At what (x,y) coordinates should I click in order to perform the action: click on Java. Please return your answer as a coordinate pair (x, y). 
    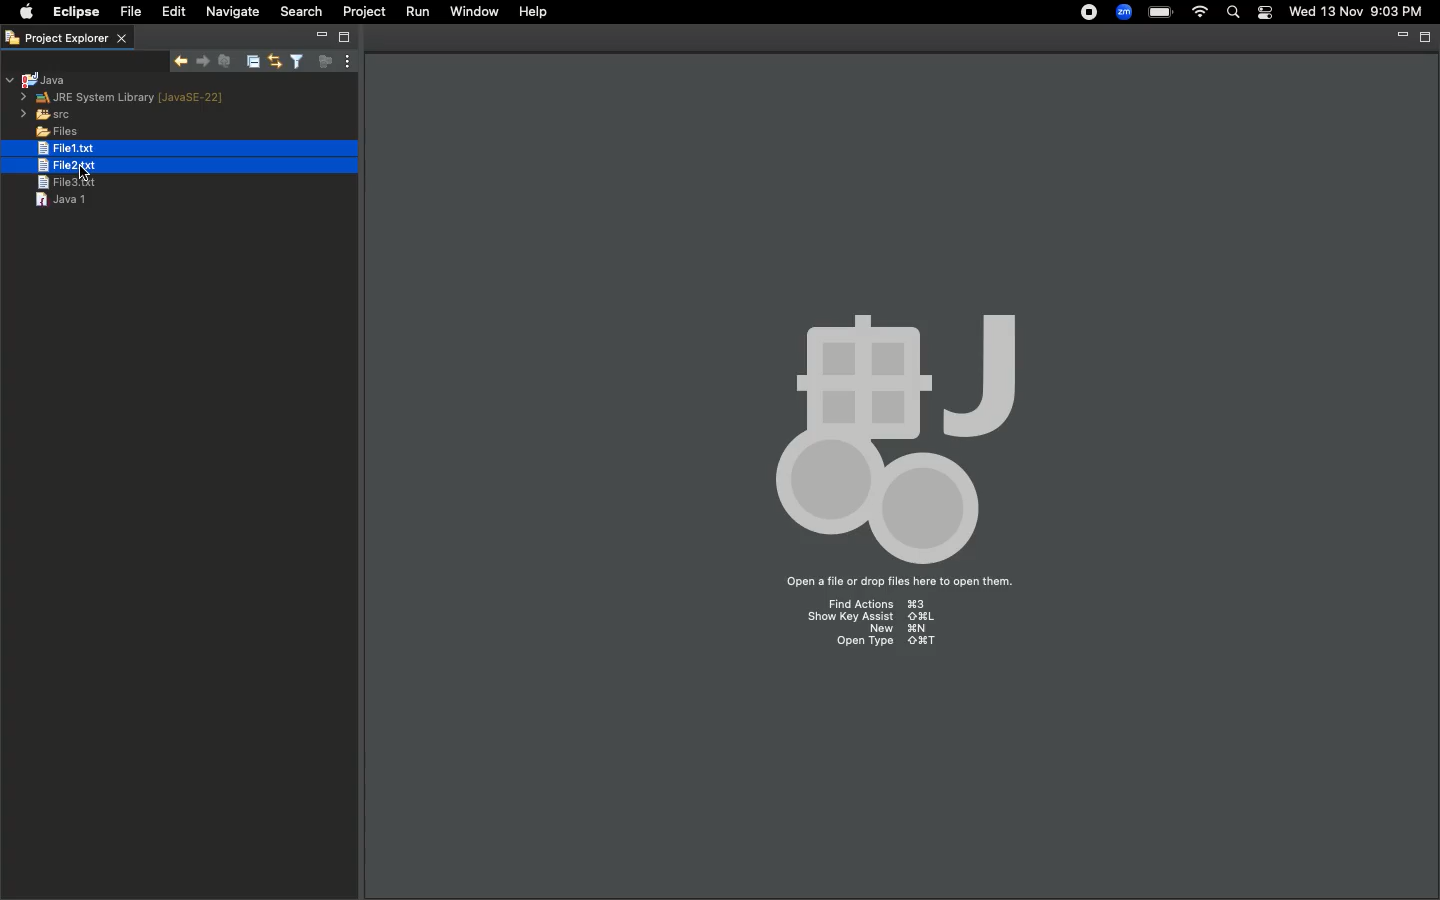
    Looking at the image, I should click on (39, 80).